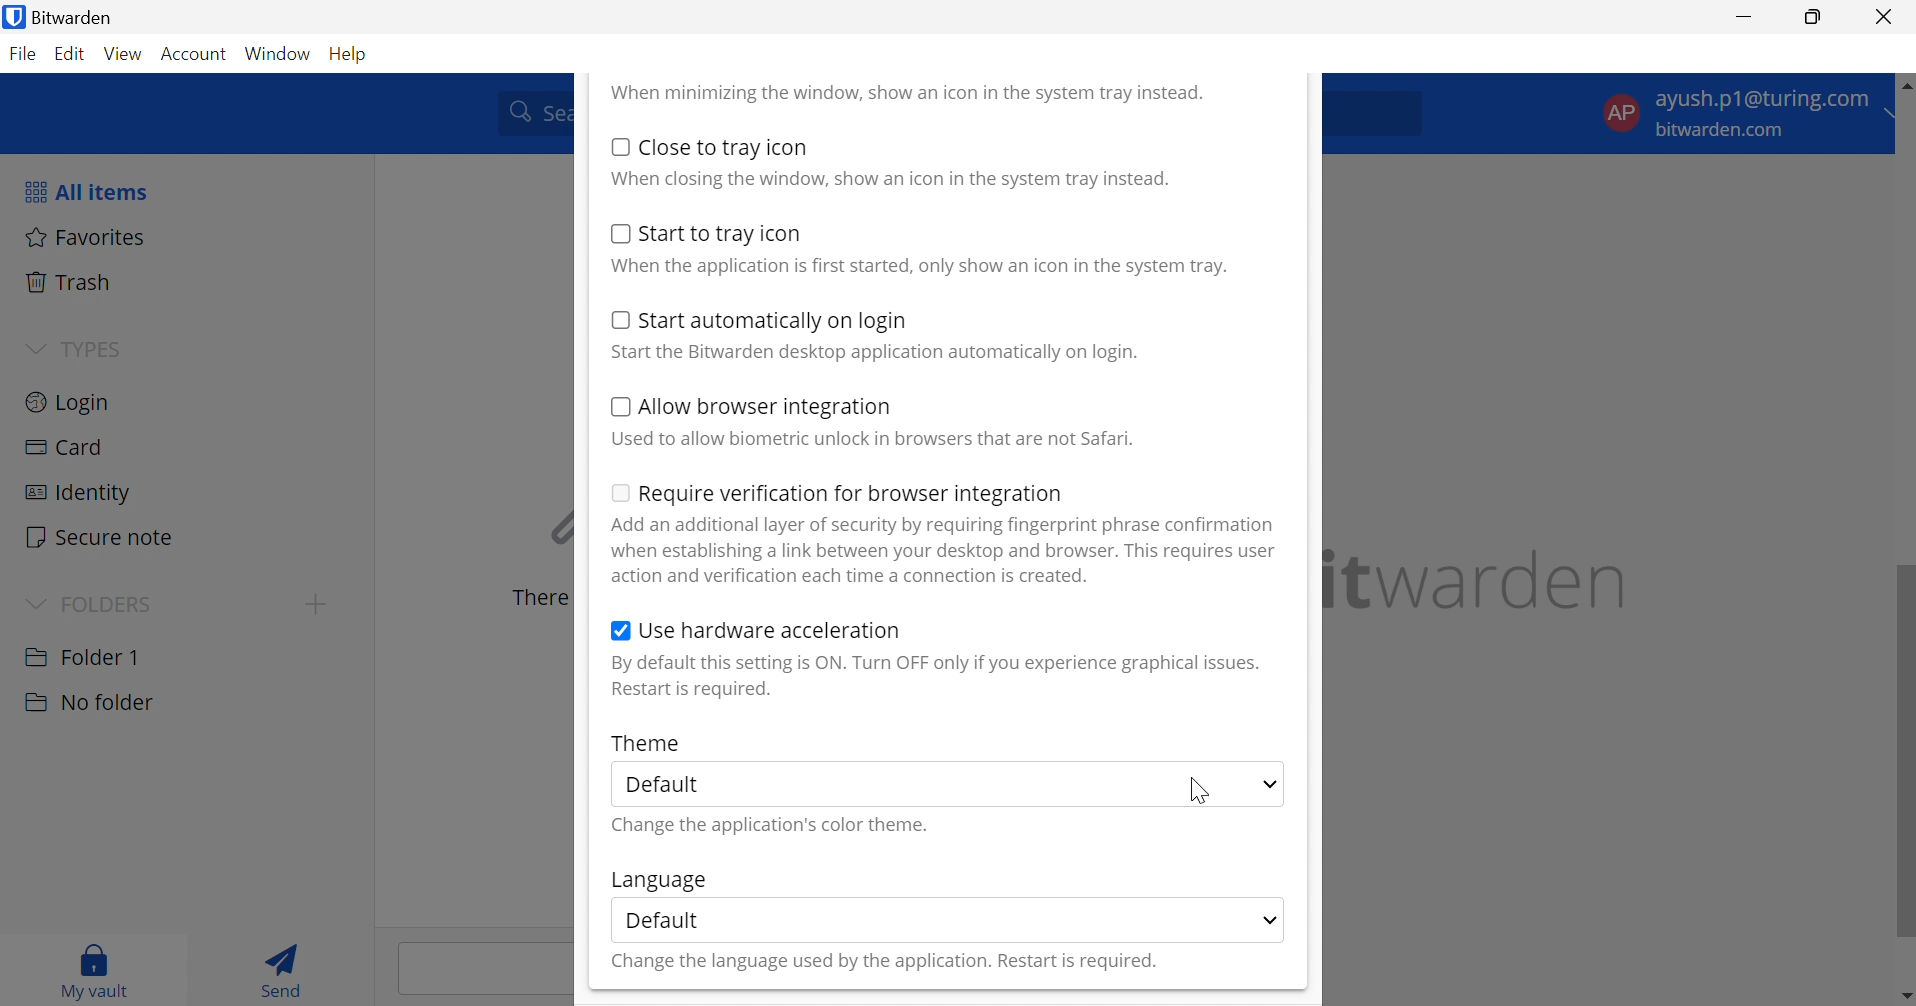  Describe the element at coordinates (906, 91) in the screenshot. I see `` at that location.